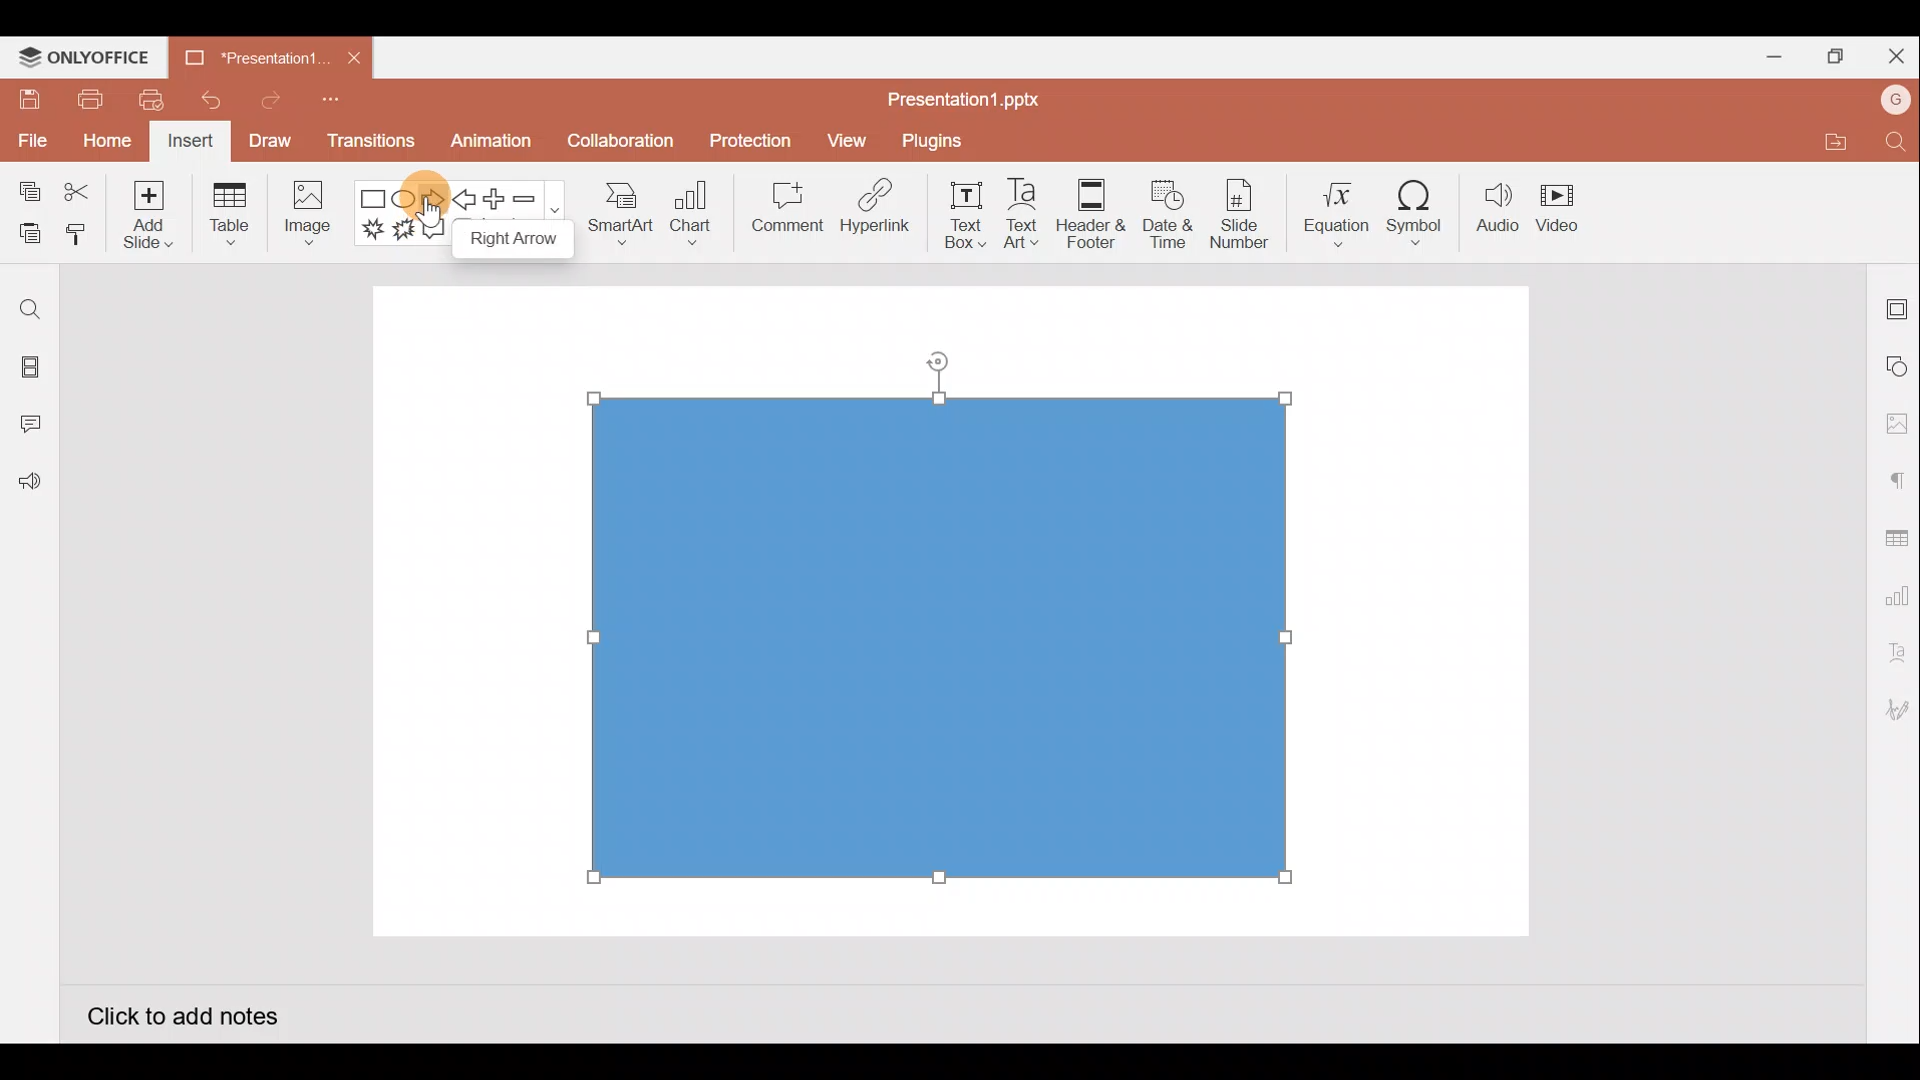 This screenshot has height=1080, width=1920. I want to click on Rectangle, so click(374, 200).